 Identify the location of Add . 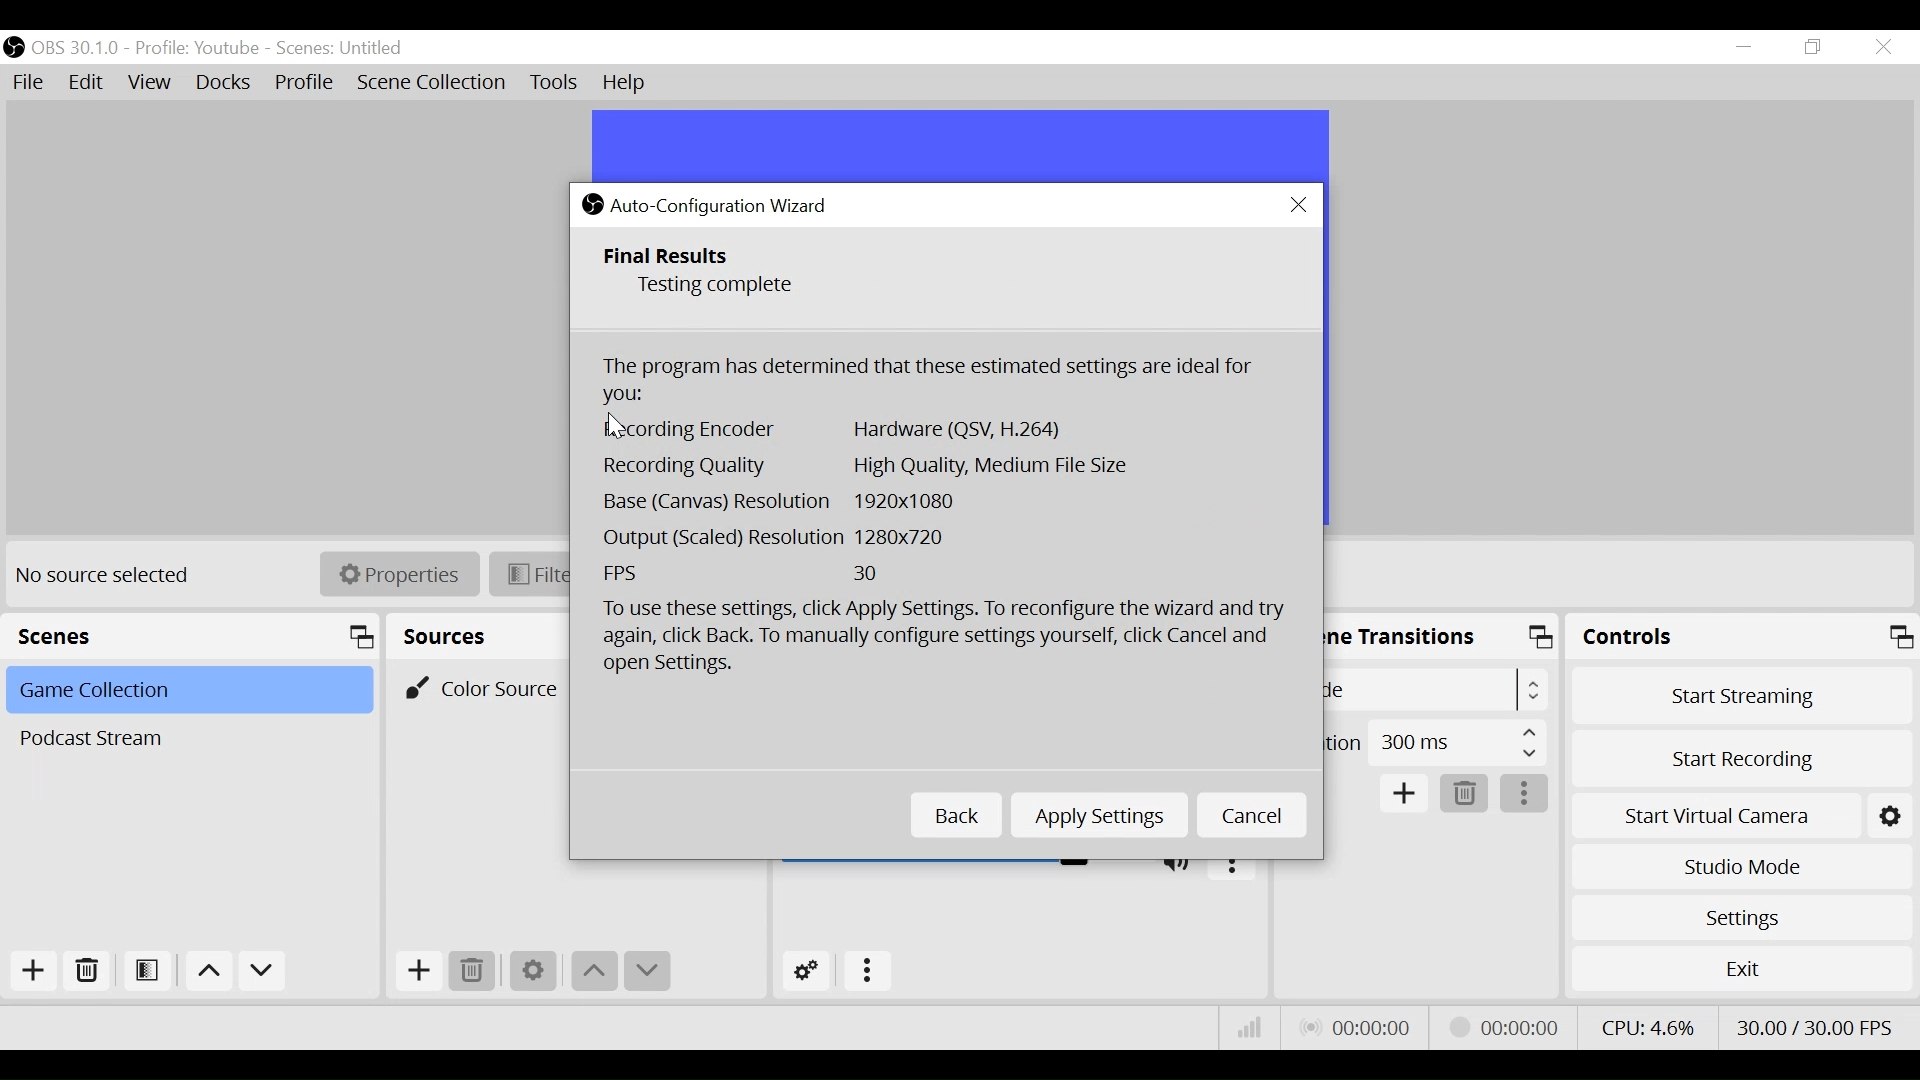
(419, 973).